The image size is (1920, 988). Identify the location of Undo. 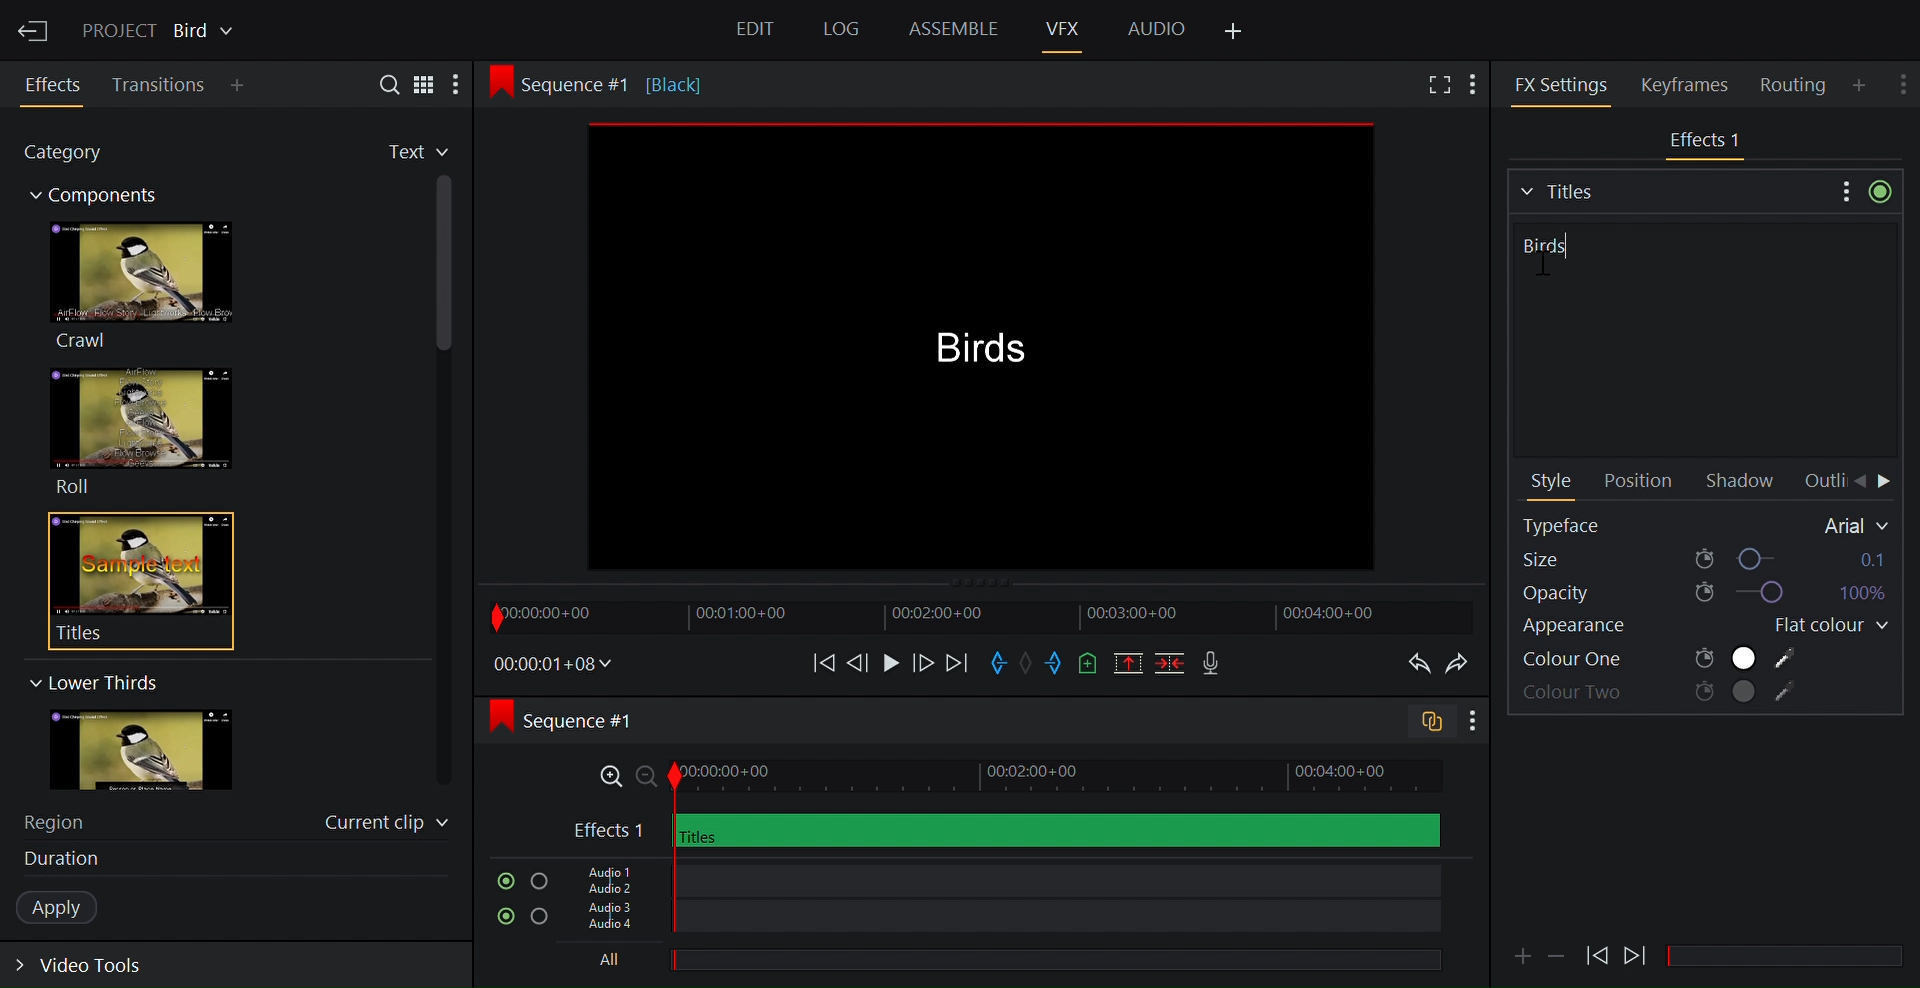
(1414, 664).